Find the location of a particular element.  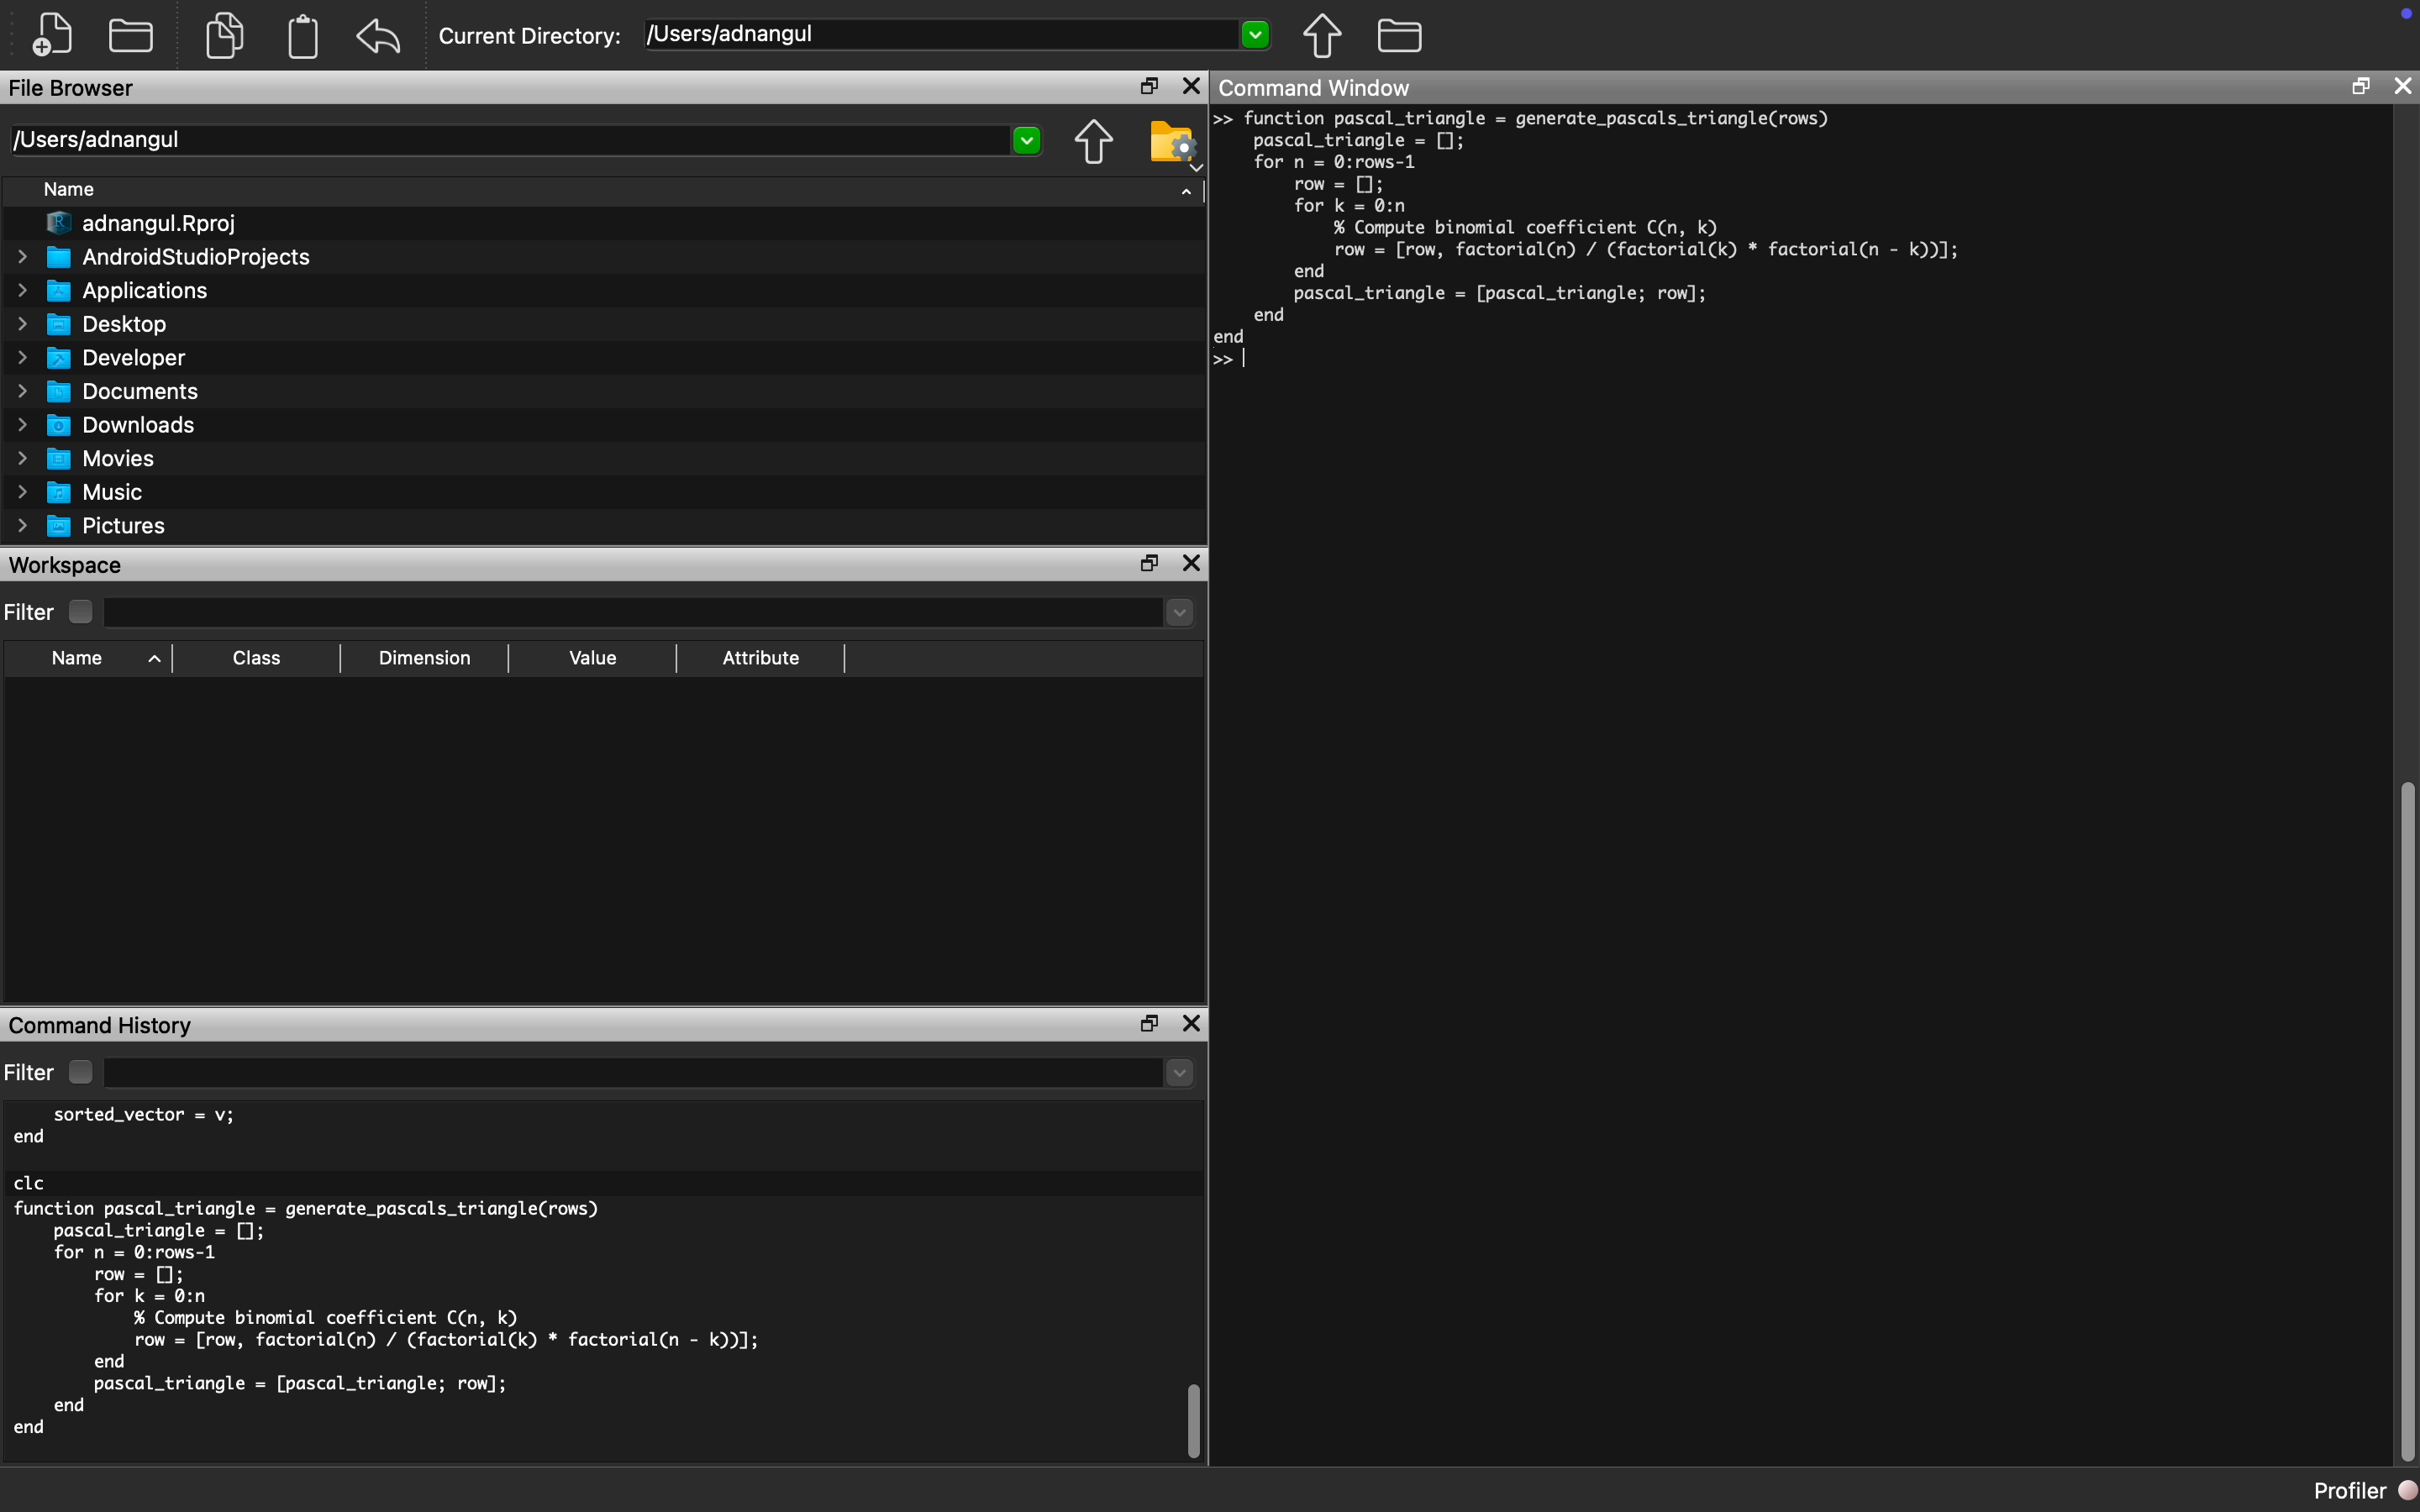

Folder is located at coordinates (1399, 37).